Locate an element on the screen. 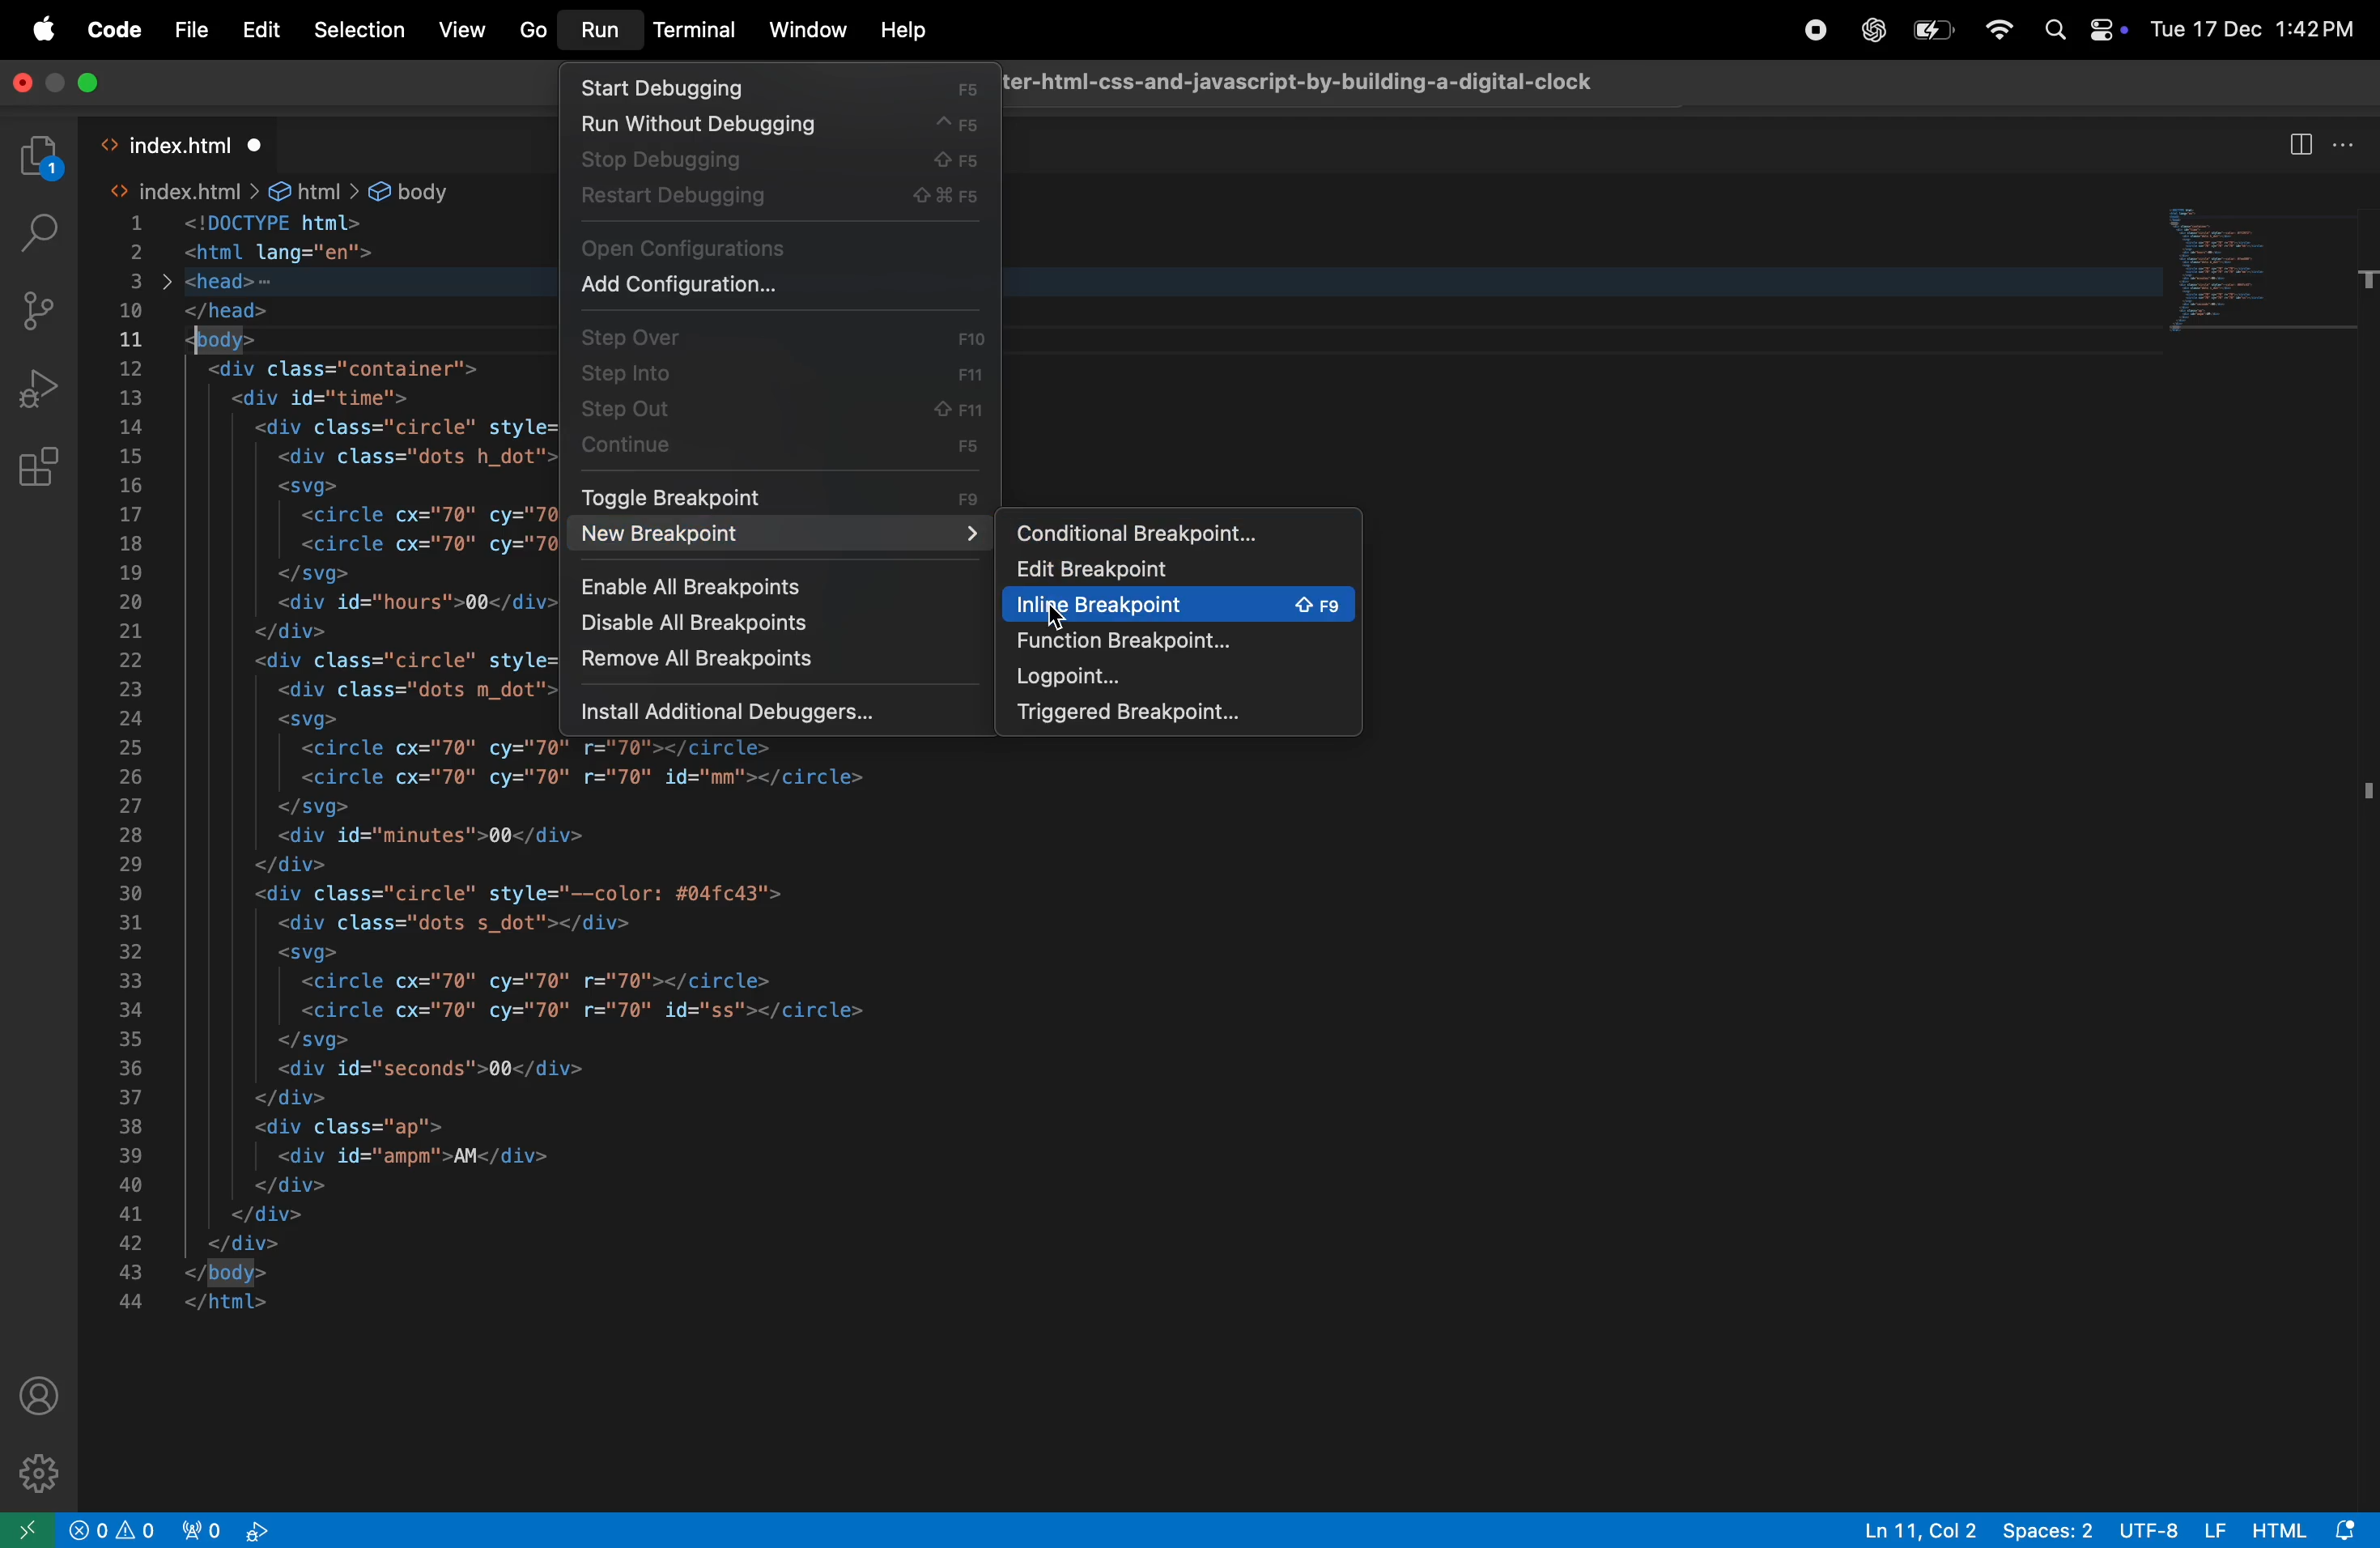 Image resolution: width=2380 pixels, height=1548 pixels. remove all break points is located at coordinates (770, 667).